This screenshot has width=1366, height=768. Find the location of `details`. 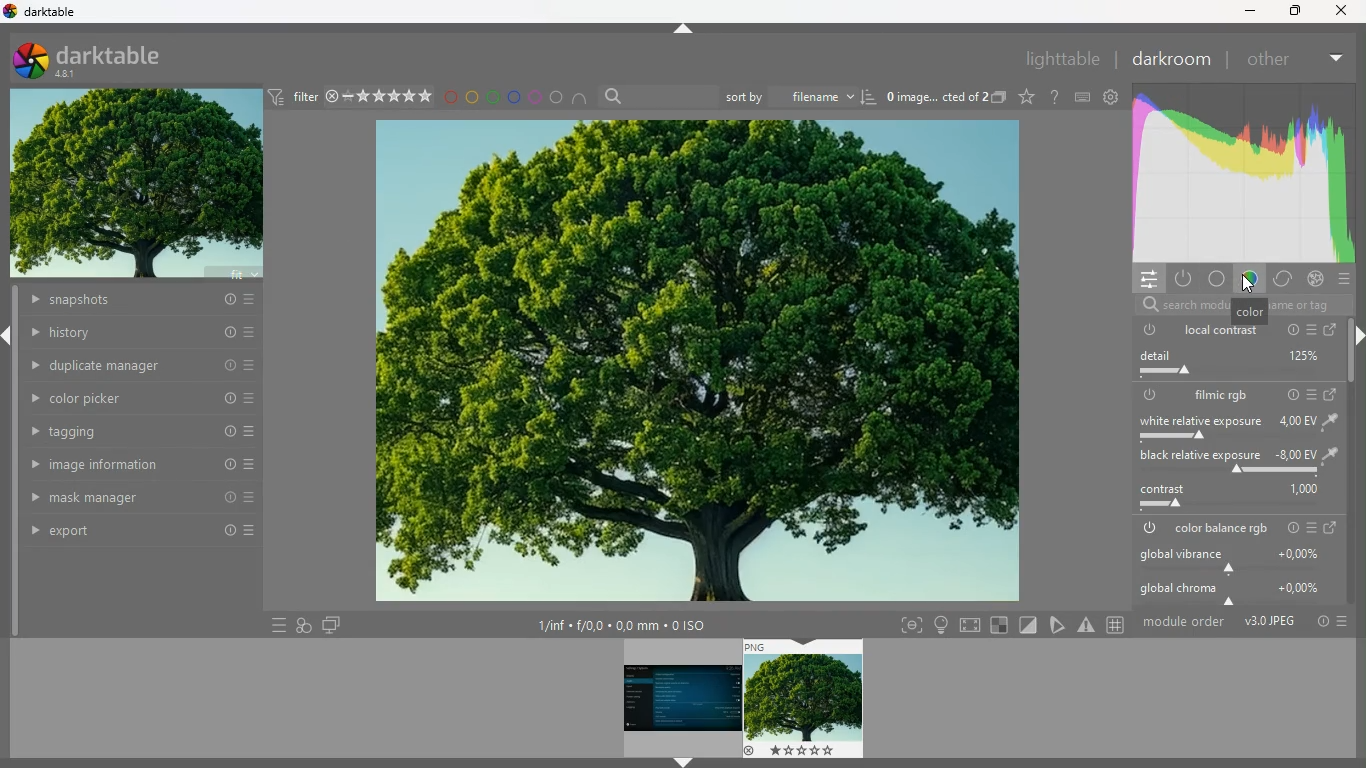

details is located at coordinates (1234, 366).